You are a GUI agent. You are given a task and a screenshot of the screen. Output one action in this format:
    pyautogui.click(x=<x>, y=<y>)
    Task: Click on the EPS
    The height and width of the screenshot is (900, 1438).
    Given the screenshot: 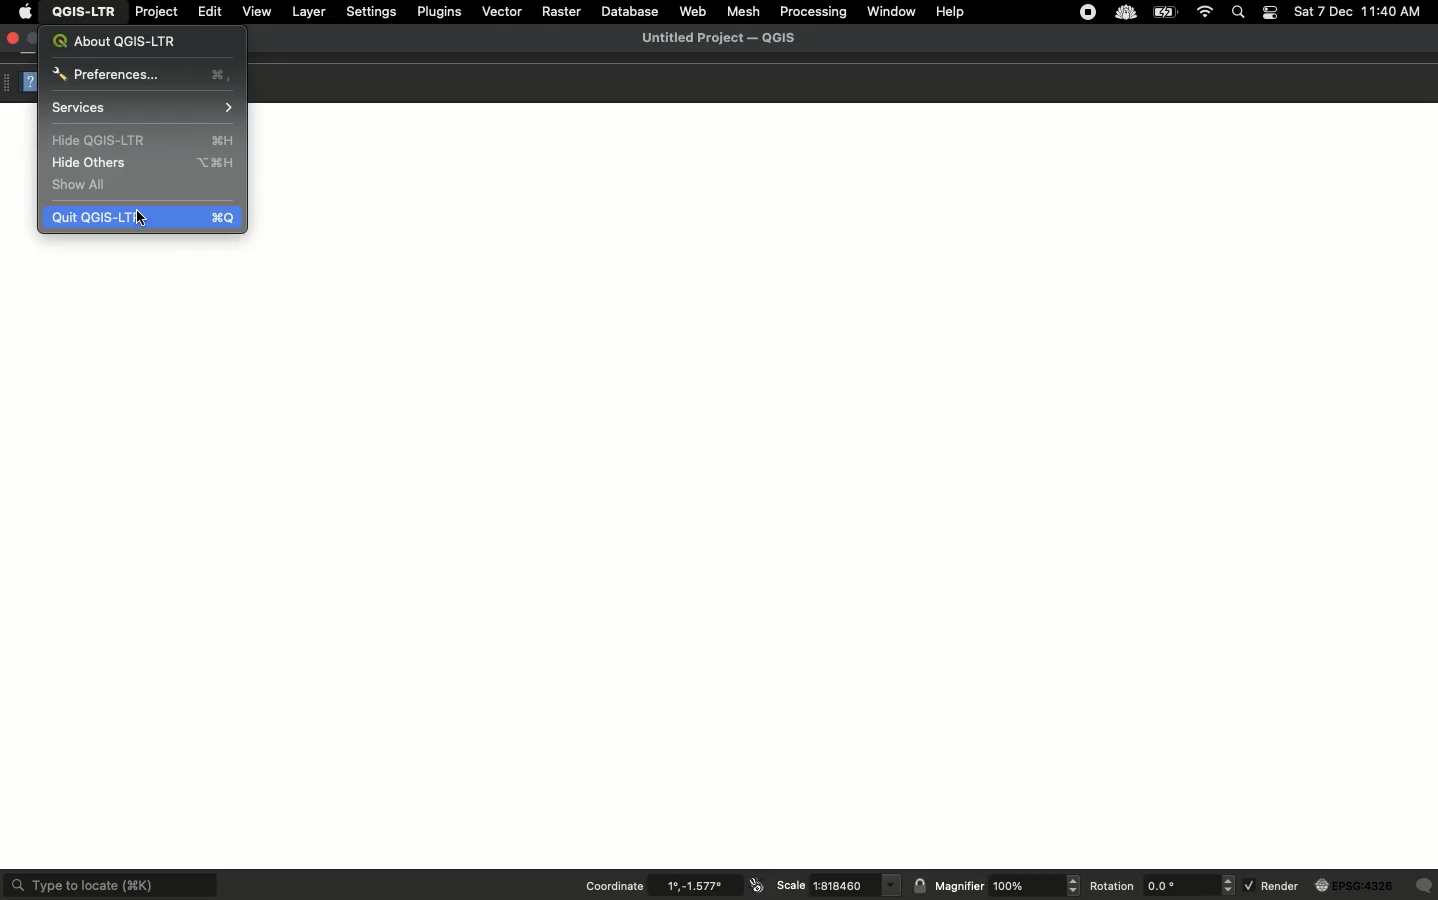 What is the action you would take?
    pyautogui.click(x=1353, y=886)
    